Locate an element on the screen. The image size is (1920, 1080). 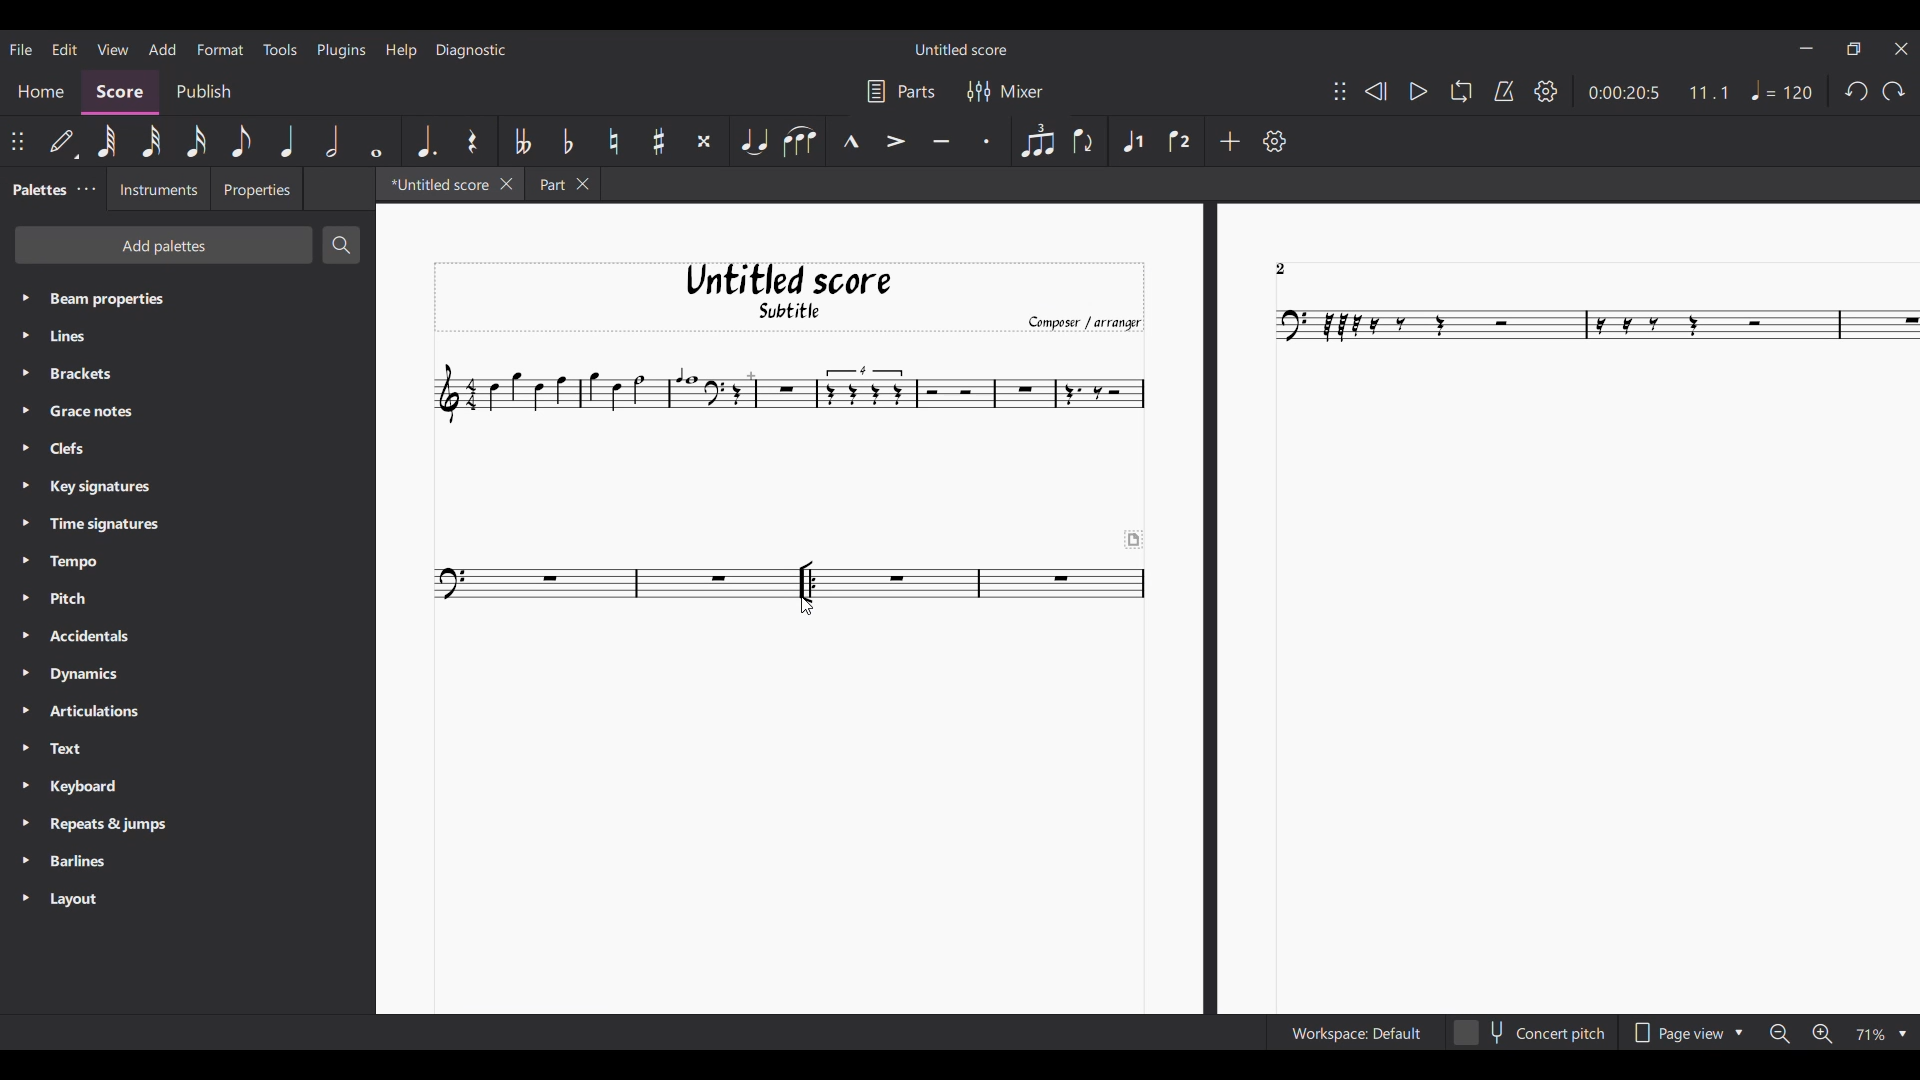
Toggle sharp is located at coordinates (658, 141).